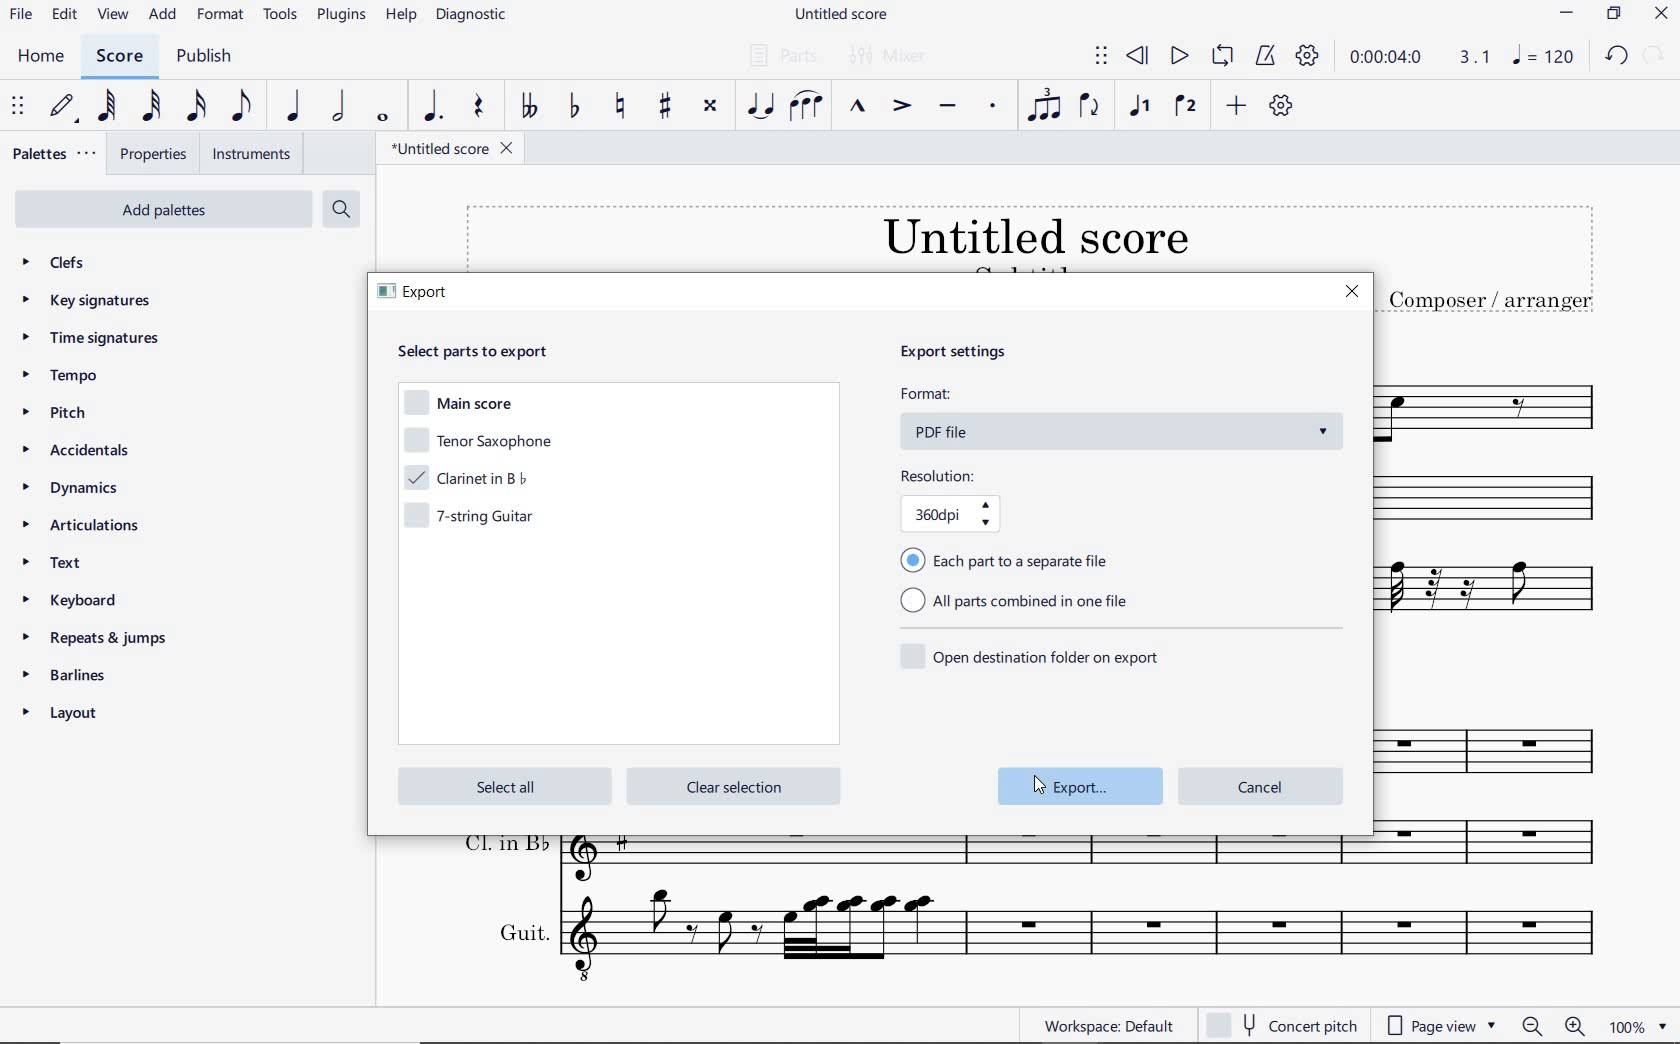 This screenshot has width=1680, height=1044. What do you see at coordinates (1420, 58) in the screenshot?
I see `PLAY TIME` at bounding box center [1420, 58].